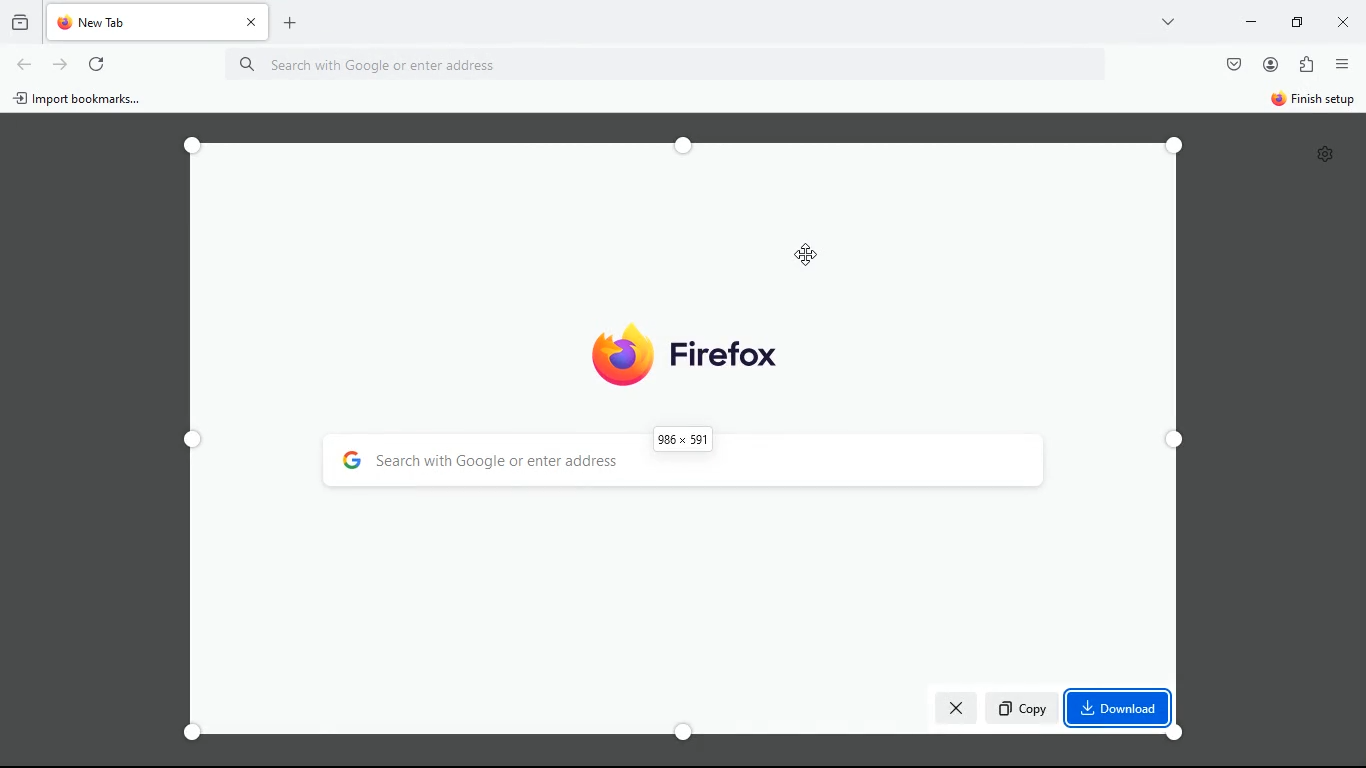  Describe the element at coordinates (97, 66) in the screenshot. I see `refresh` at that location.